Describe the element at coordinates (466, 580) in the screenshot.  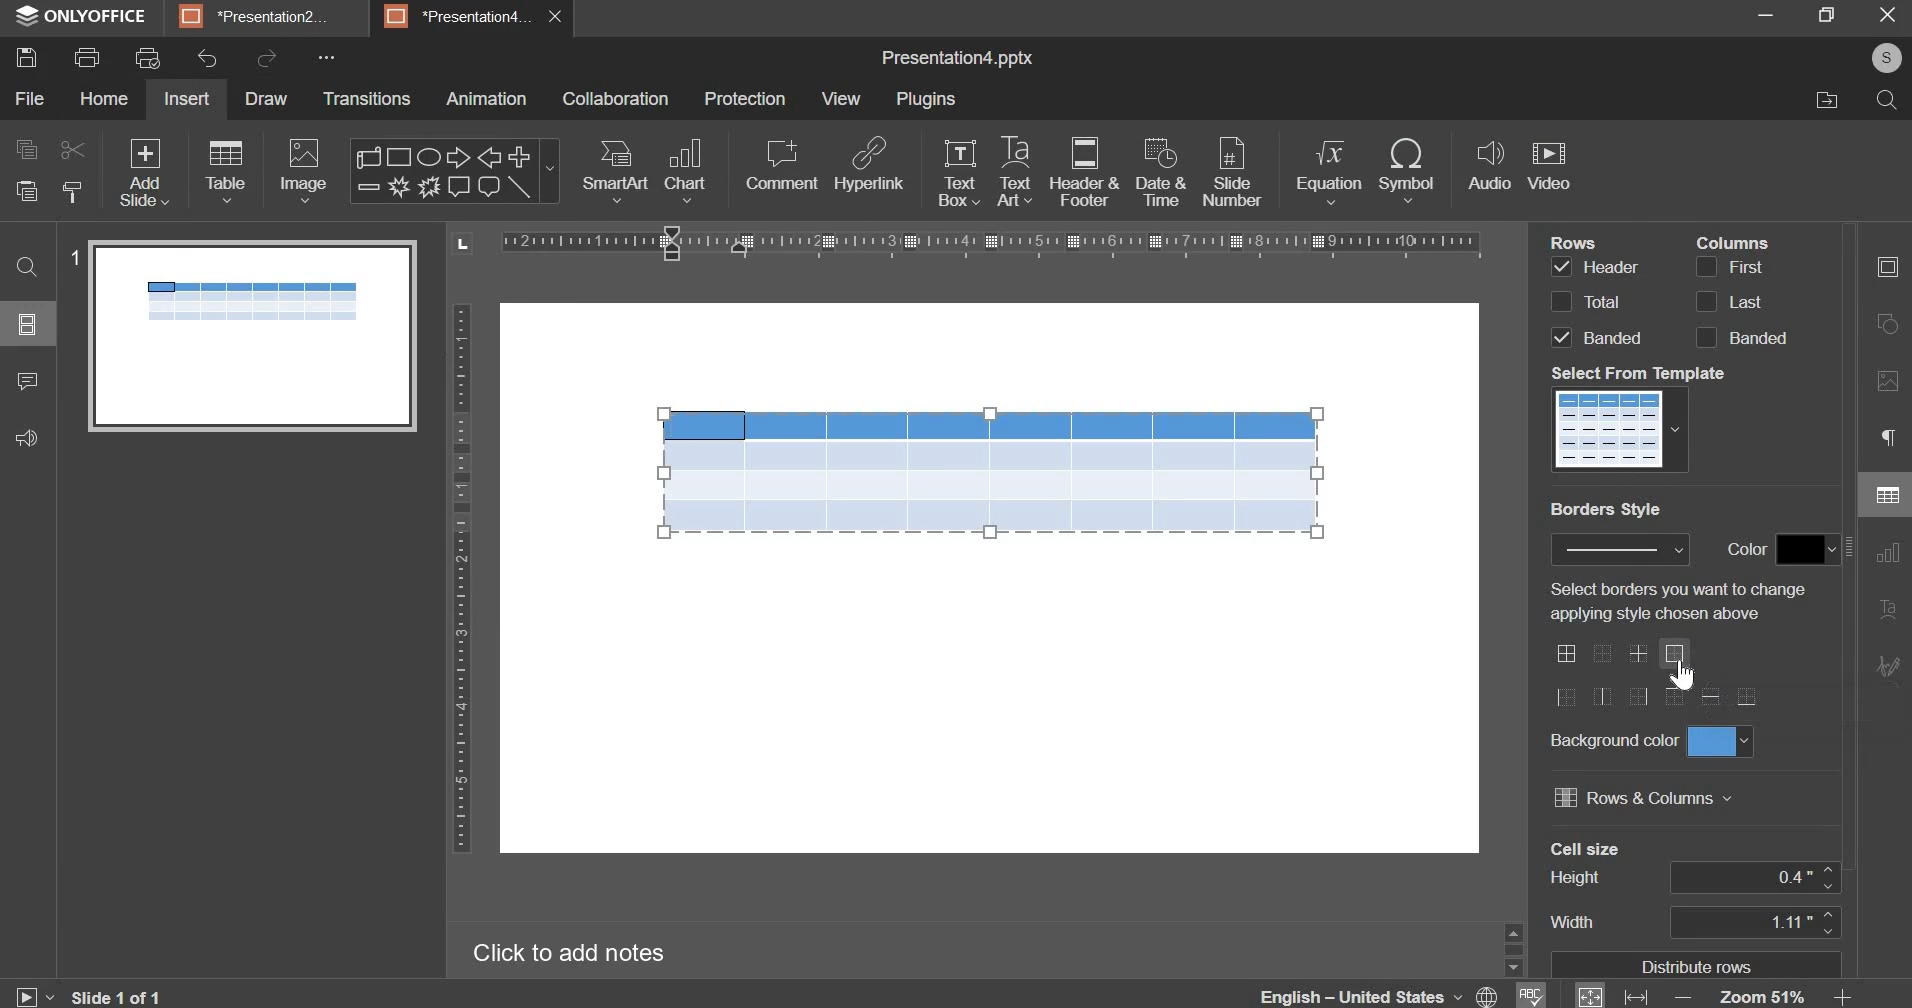
I see `vertical scale` at that location.